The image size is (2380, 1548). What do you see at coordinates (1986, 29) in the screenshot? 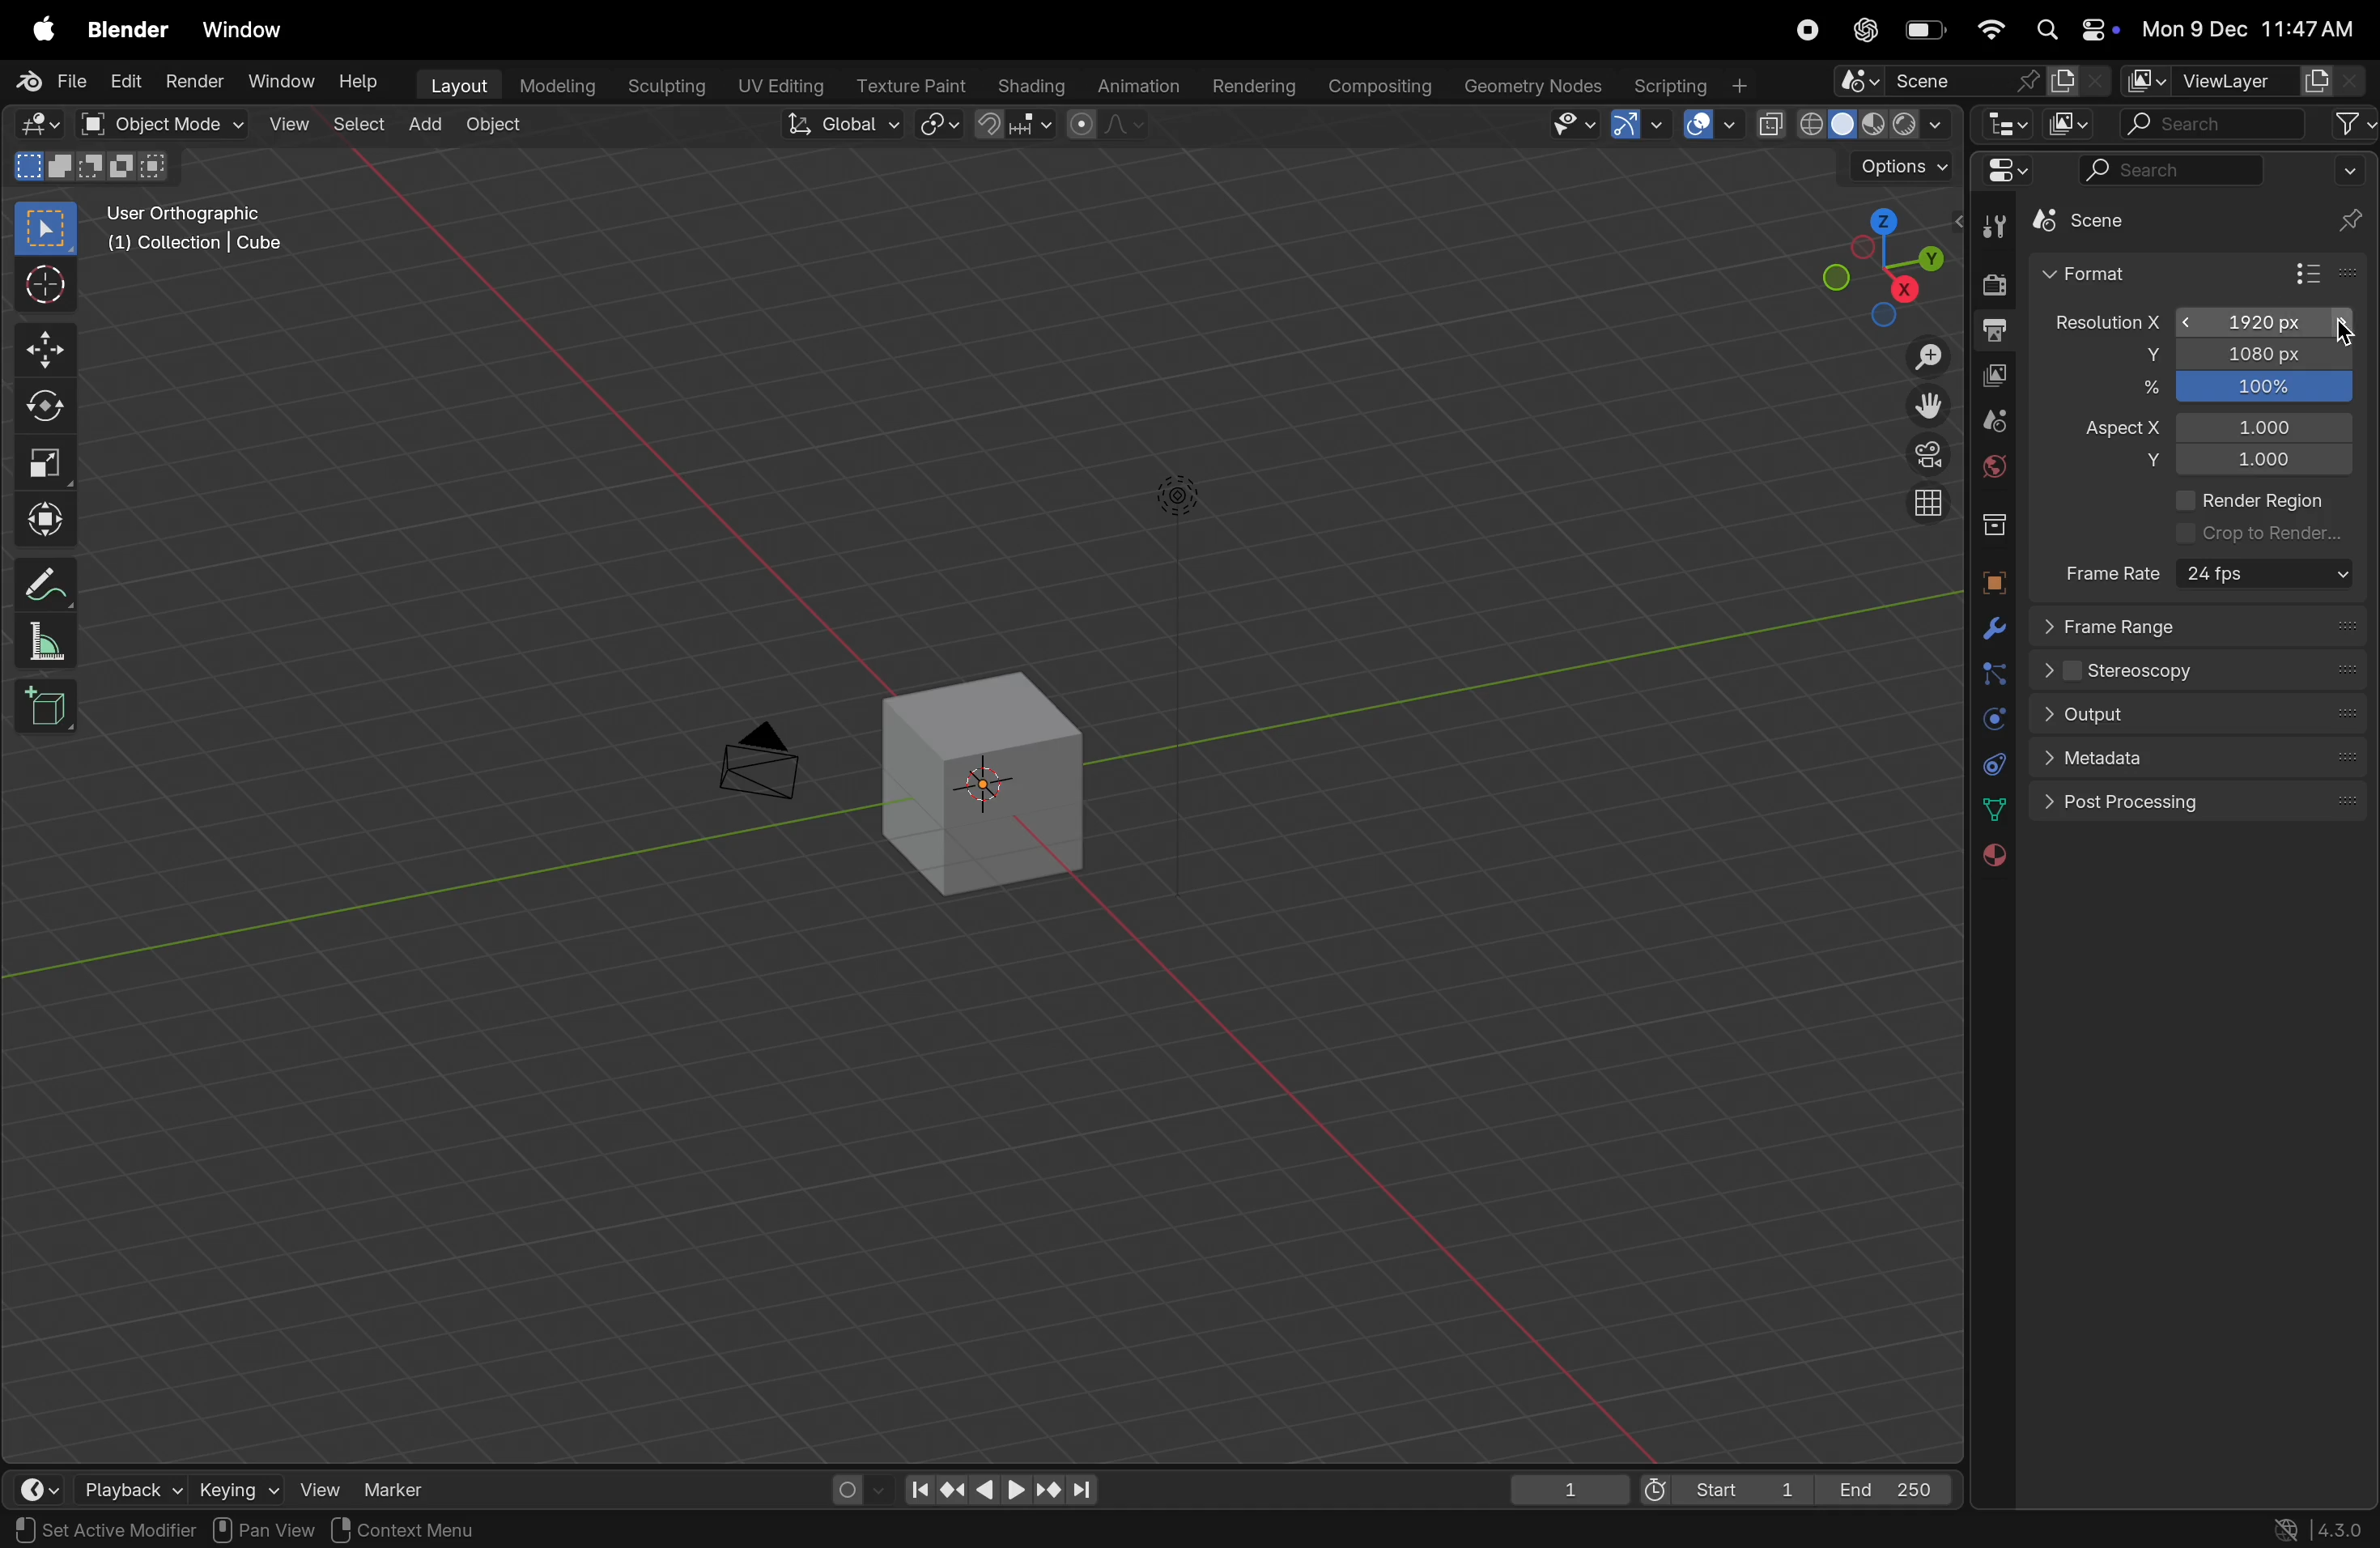
I see `wifi` at bounding box center [1986, 29].